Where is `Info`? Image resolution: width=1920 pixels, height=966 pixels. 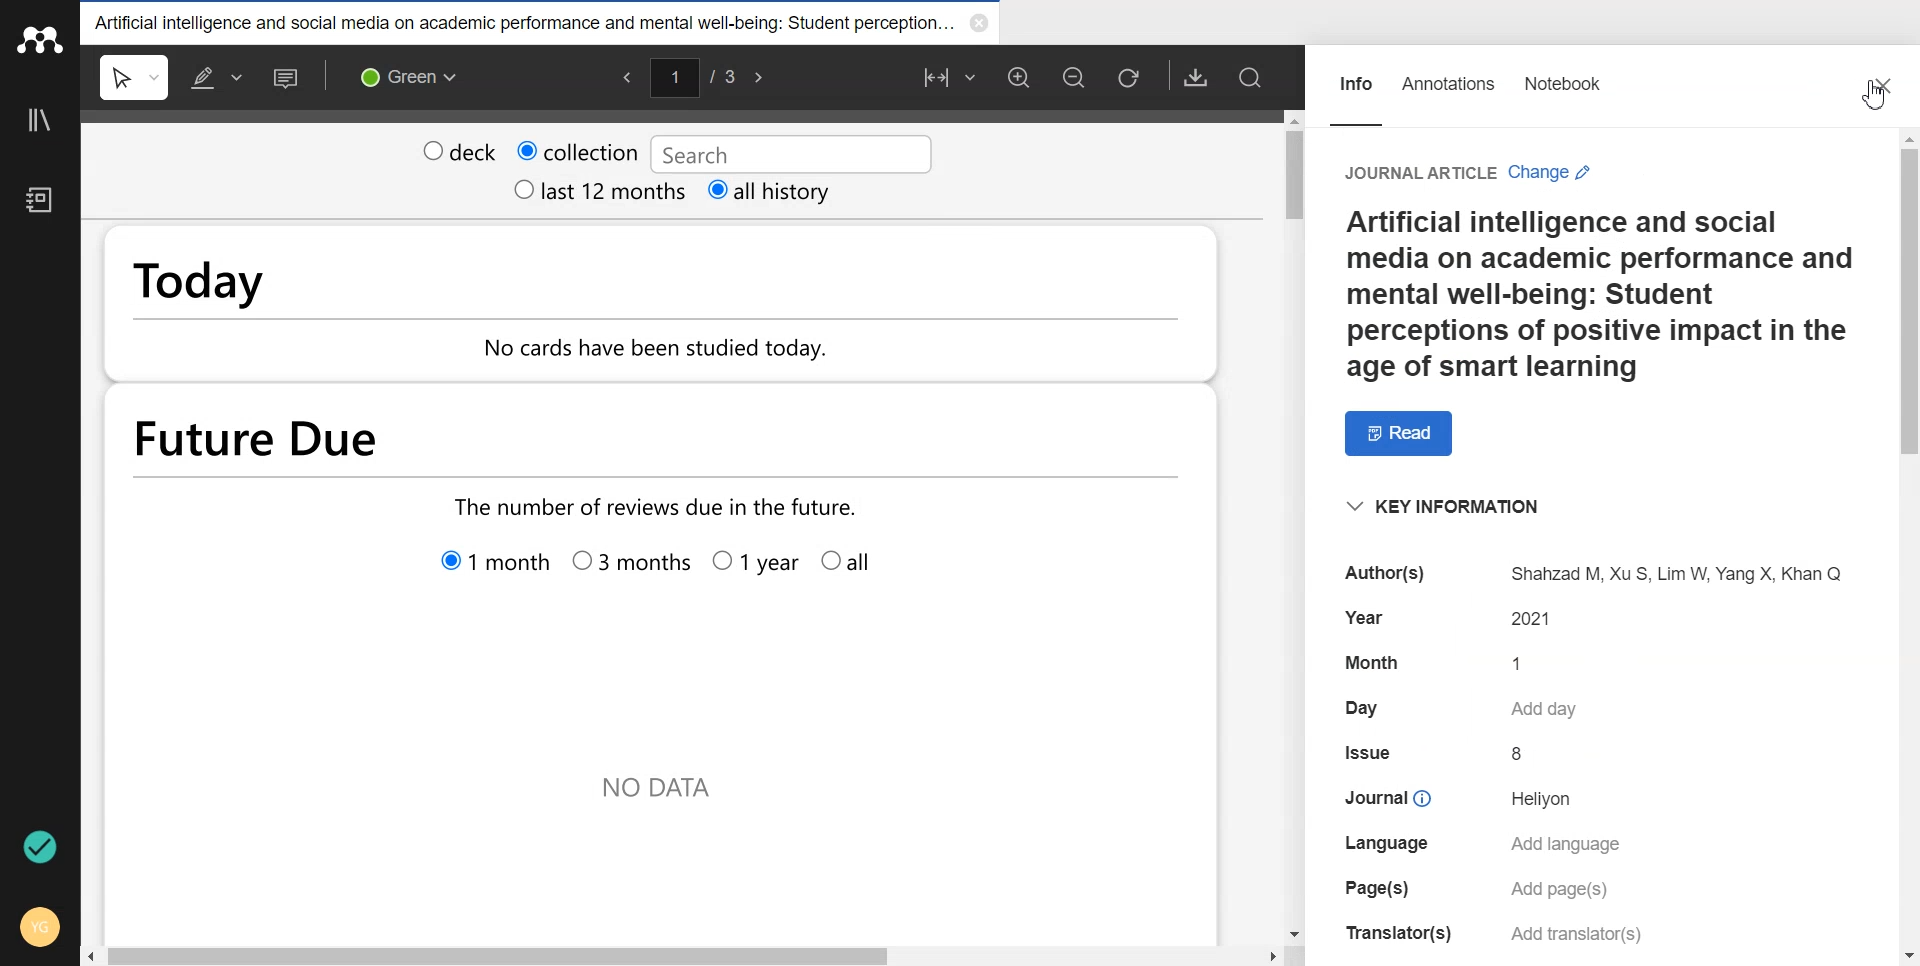
Info is located at coordinates (1356, 77).